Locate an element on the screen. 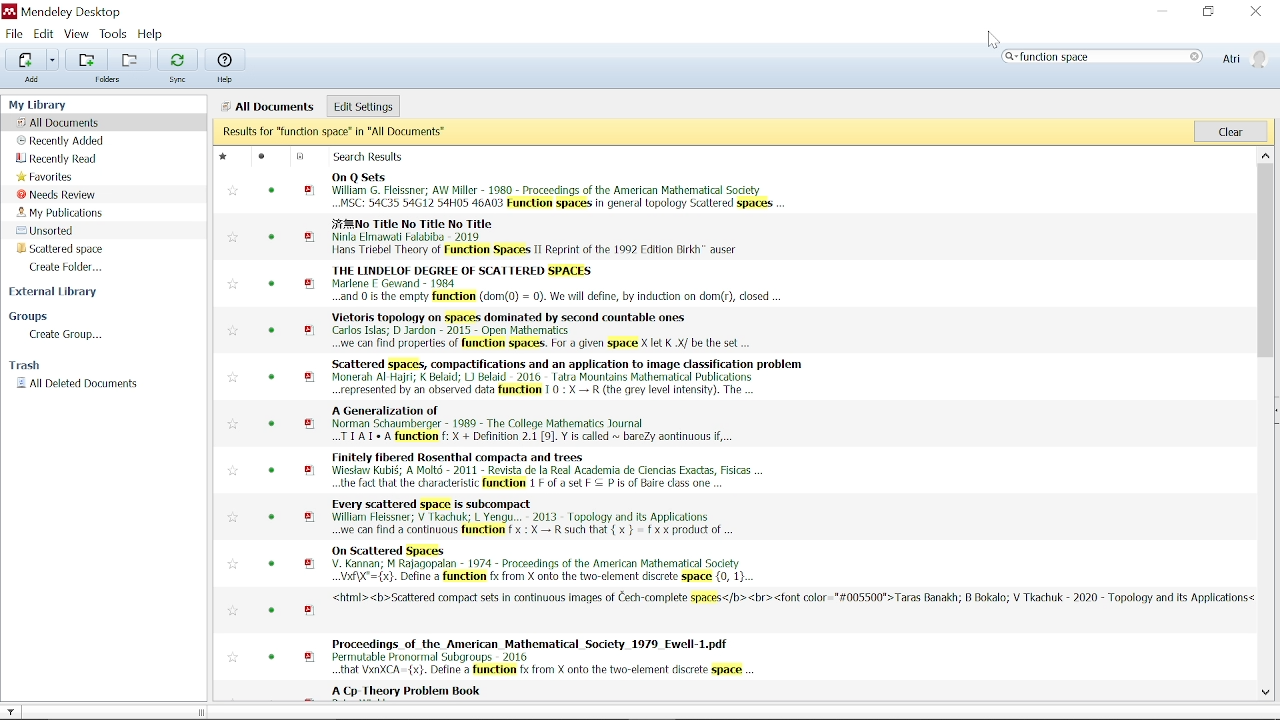 The height and width of the screenshot is (720, 1280). File is located at coordinates (15, 33).